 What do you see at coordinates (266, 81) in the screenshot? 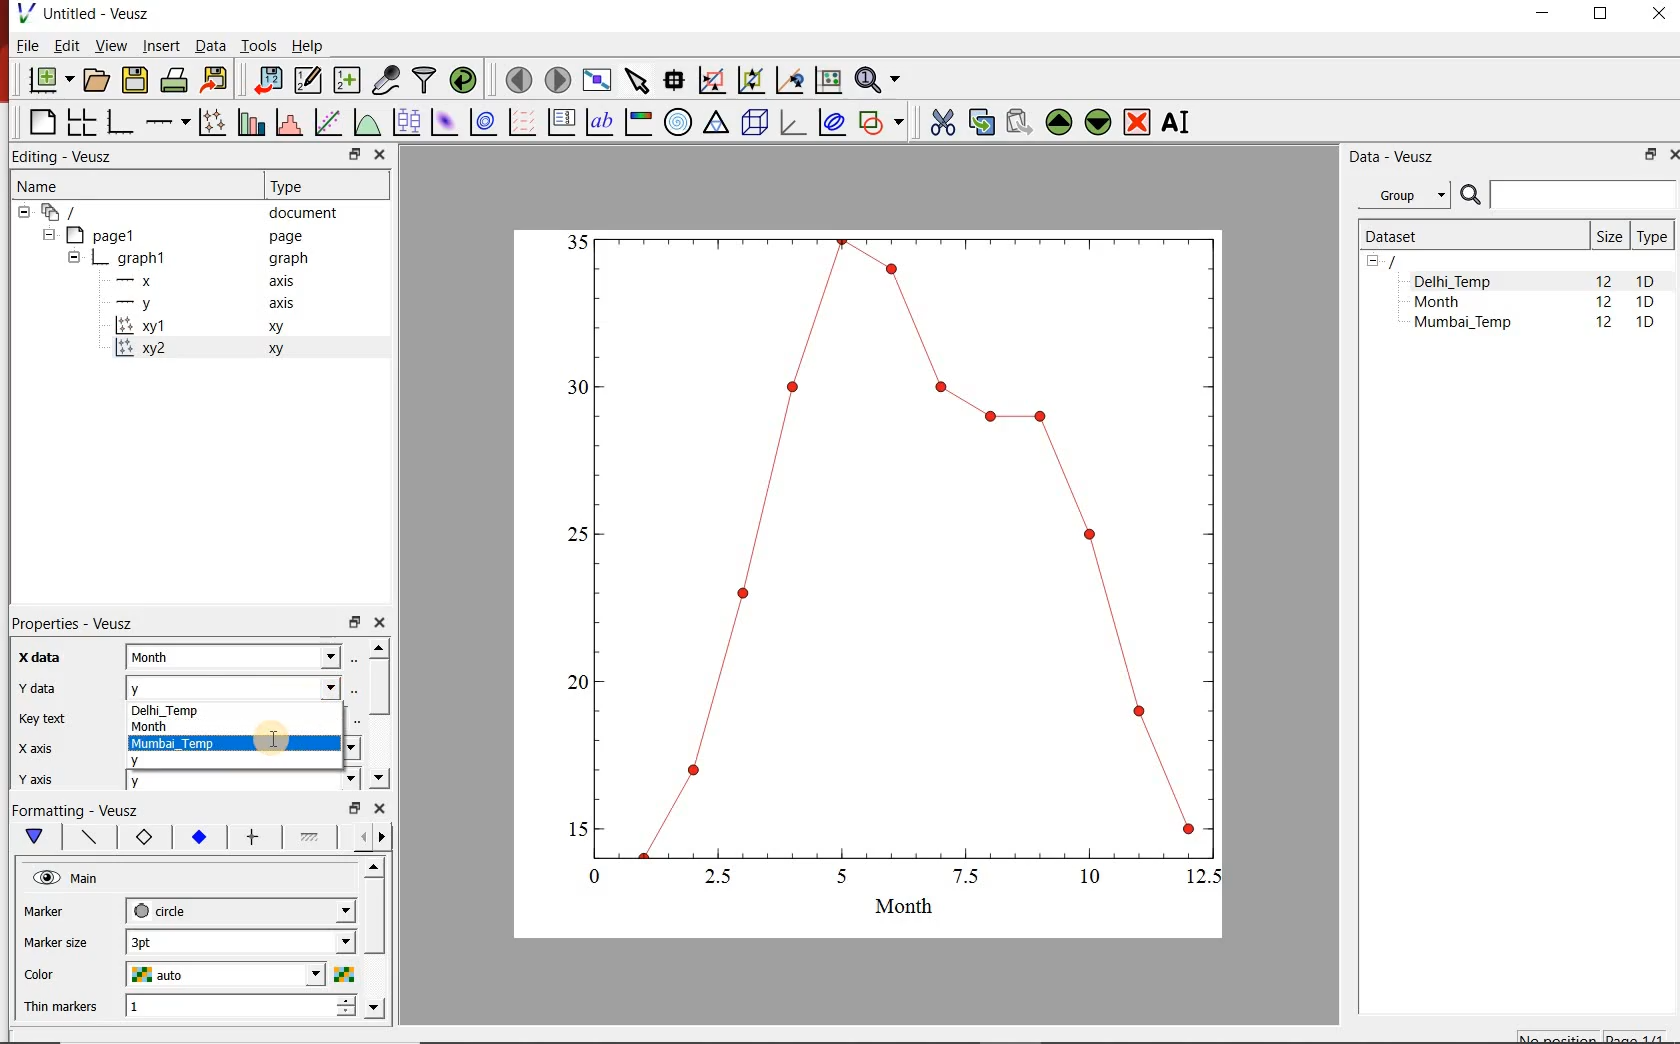
I see `import data into Veusz` at bounding box center [266, 81].